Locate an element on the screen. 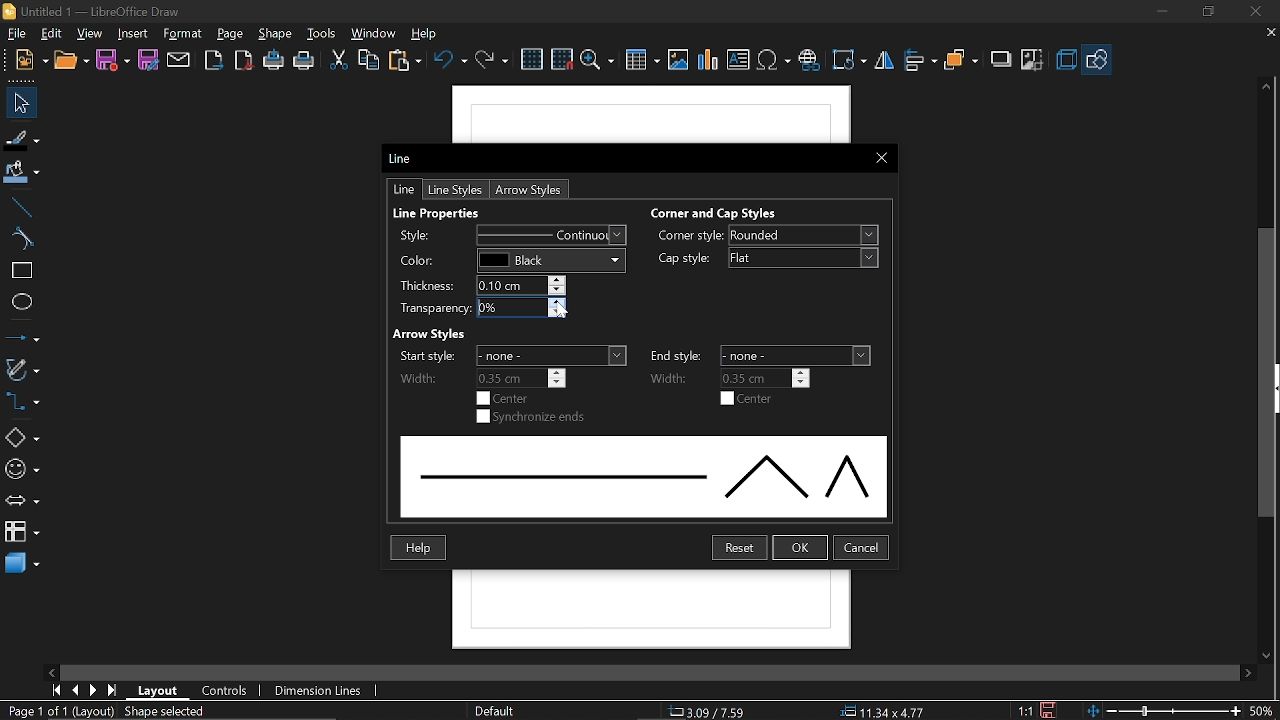  Co-ordinate is located at coordinates (712, 710).